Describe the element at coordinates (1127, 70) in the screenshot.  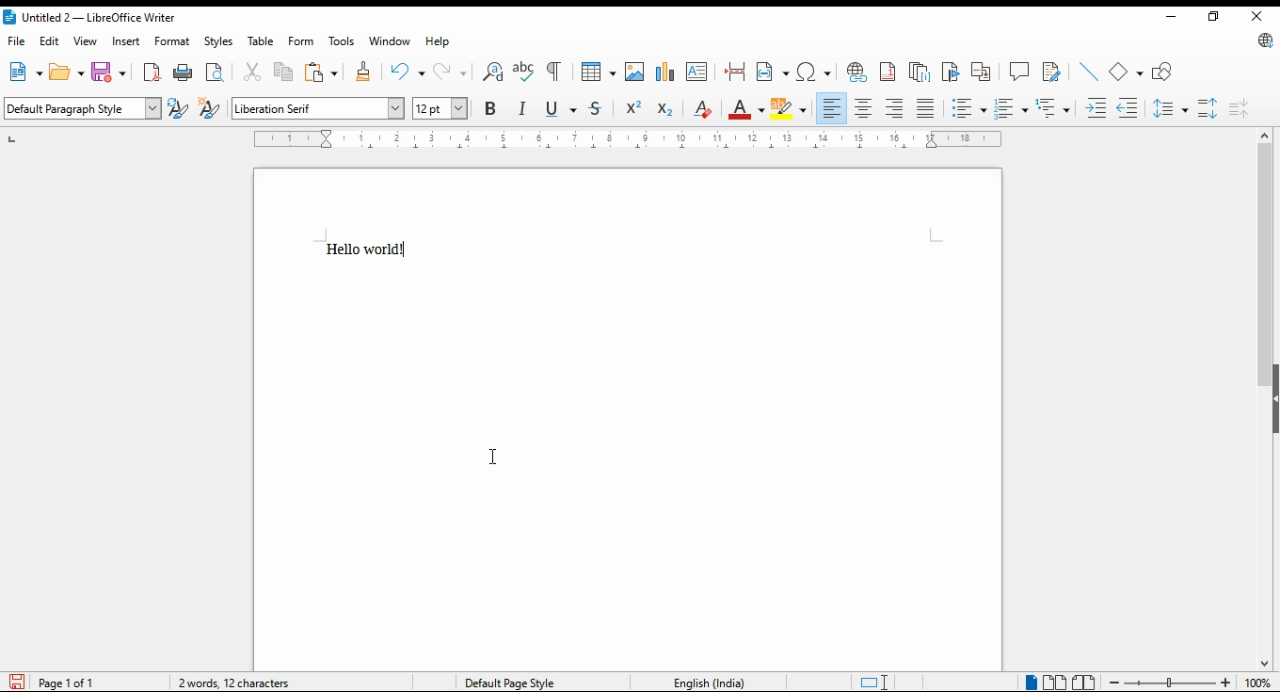
I see `Basic shapes (double click for multi selection)` at that location.